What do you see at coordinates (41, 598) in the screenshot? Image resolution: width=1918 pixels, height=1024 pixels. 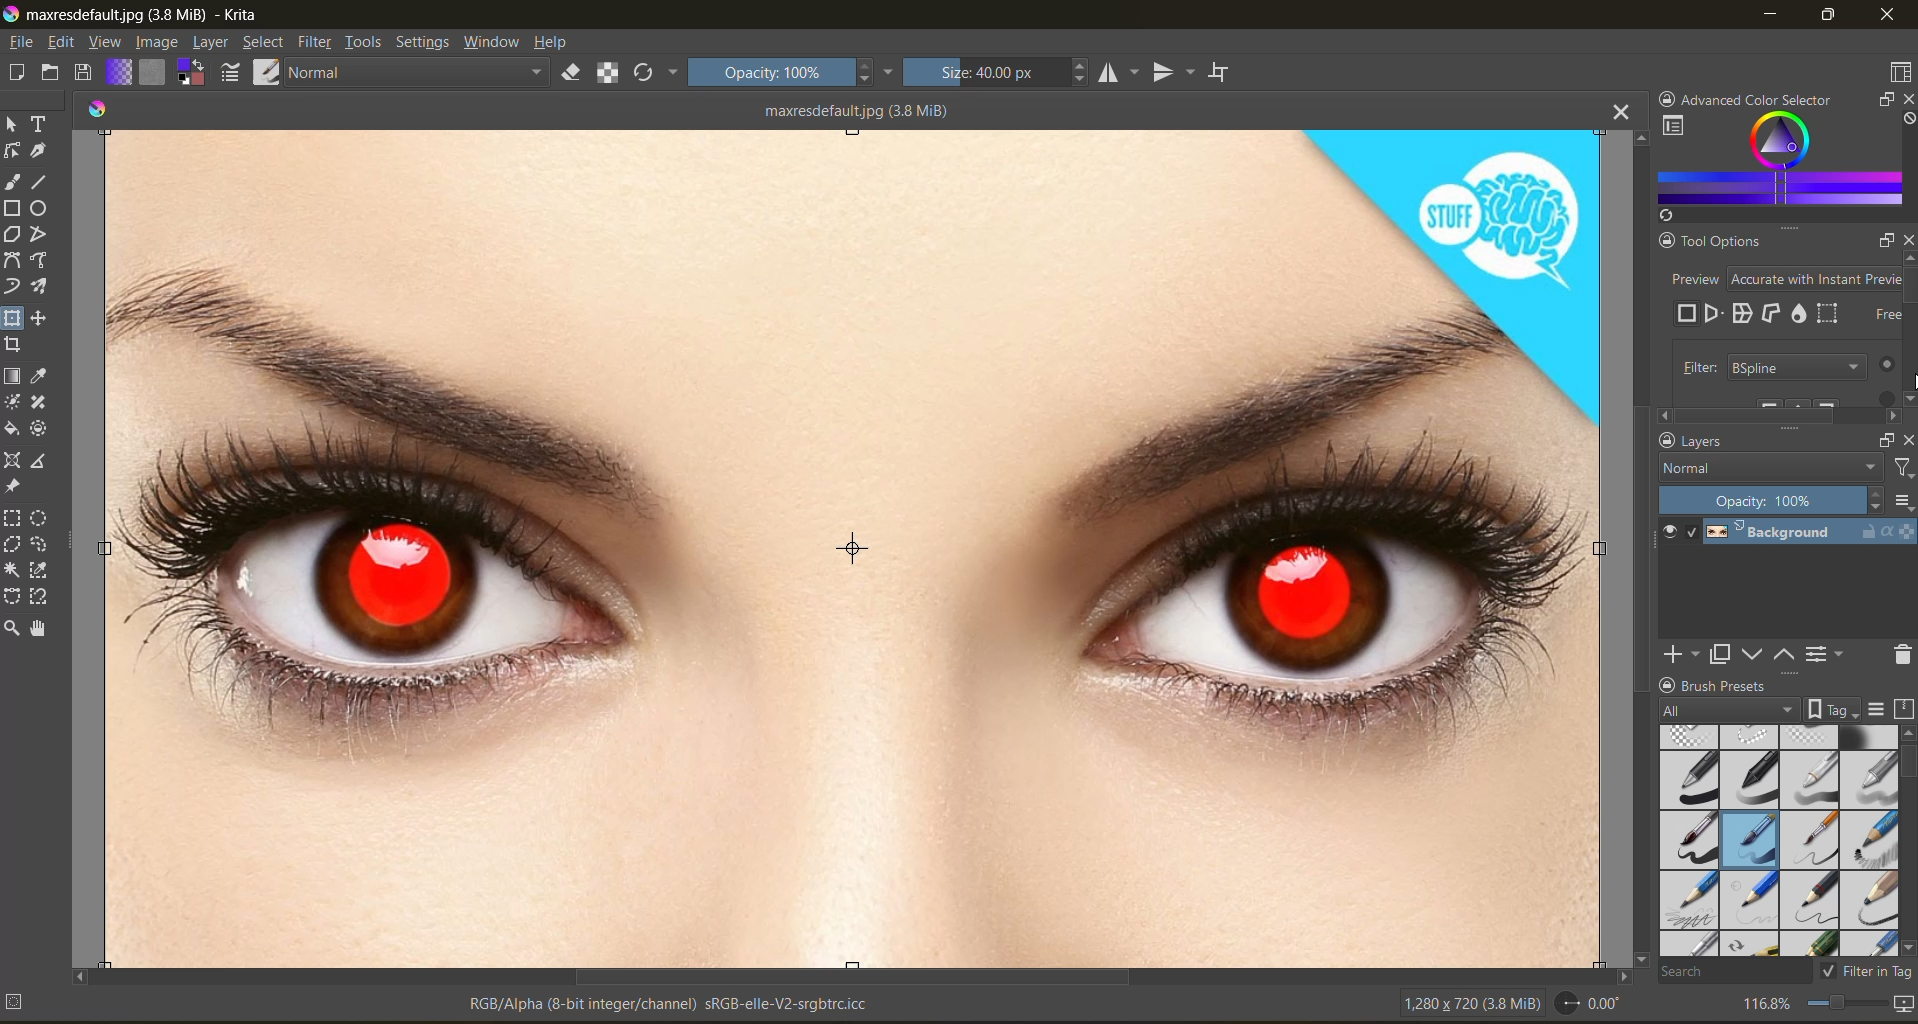 I see `tool` at bounding box center [41, 598].